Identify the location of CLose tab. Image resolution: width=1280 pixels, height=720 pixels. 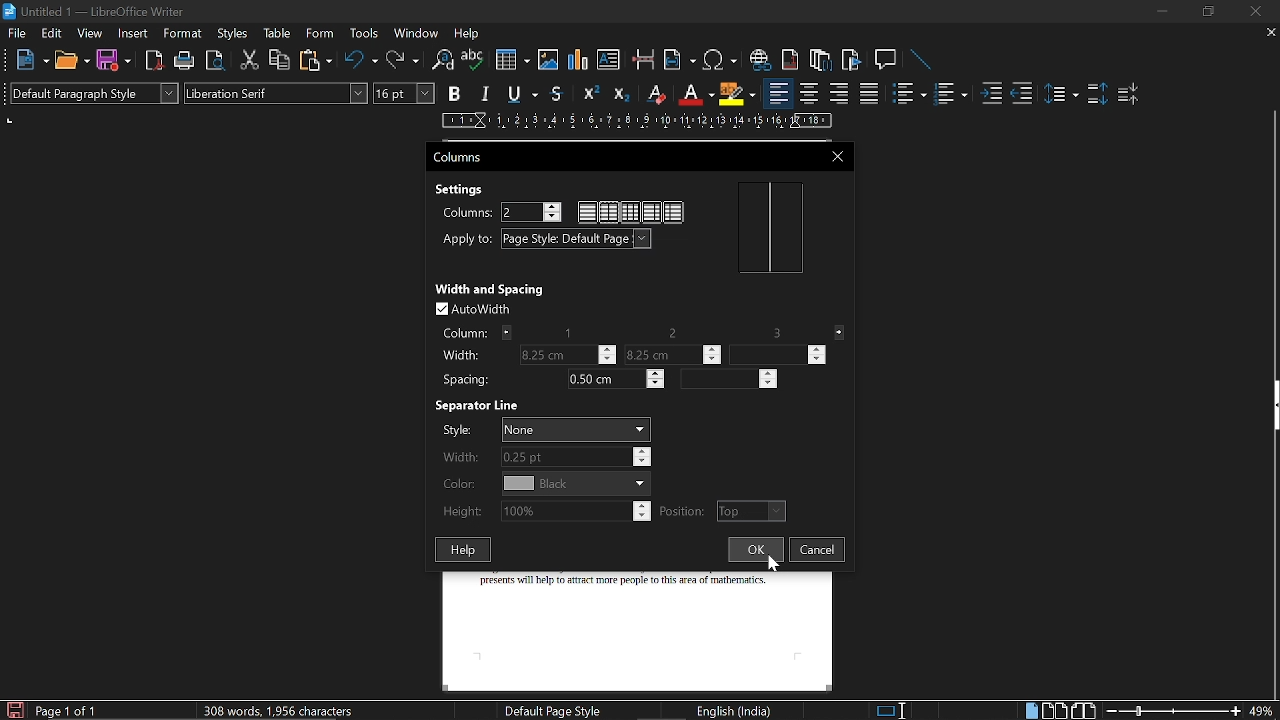
(1270, 32).